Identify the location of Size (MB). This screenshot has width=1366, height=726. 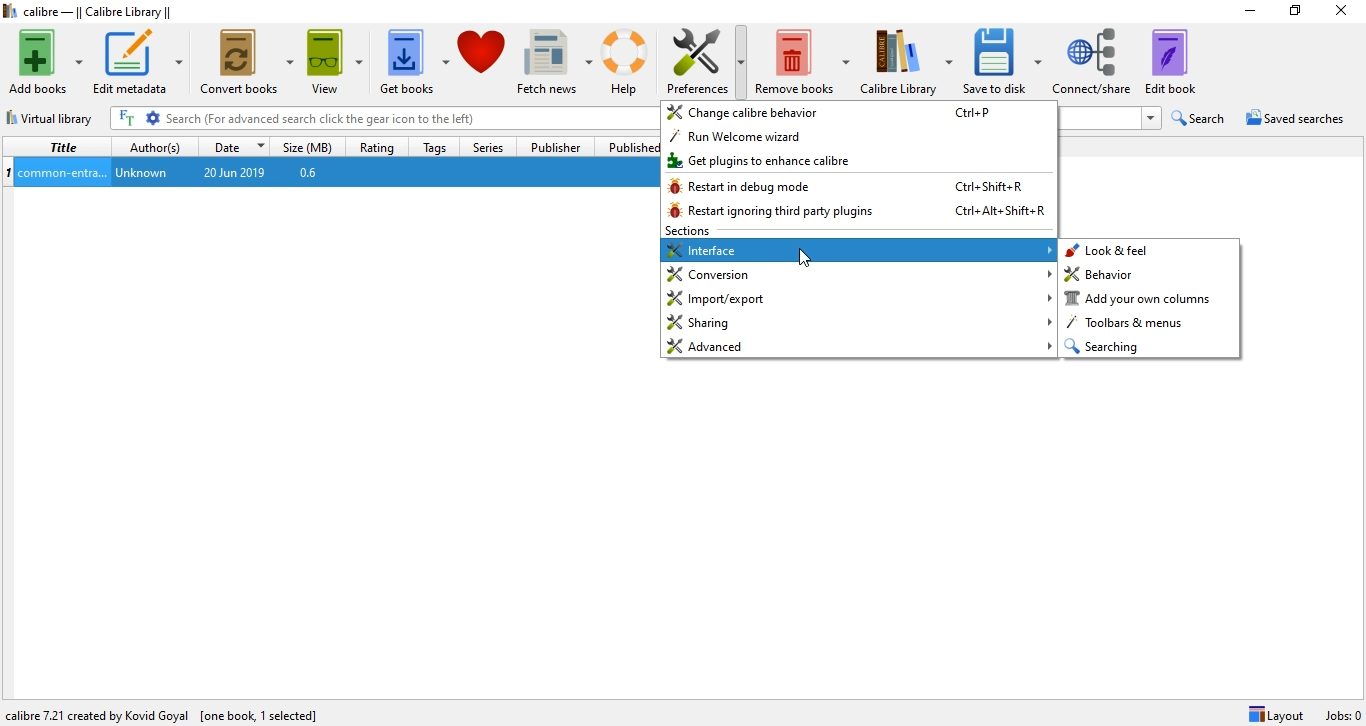
(311, 145).